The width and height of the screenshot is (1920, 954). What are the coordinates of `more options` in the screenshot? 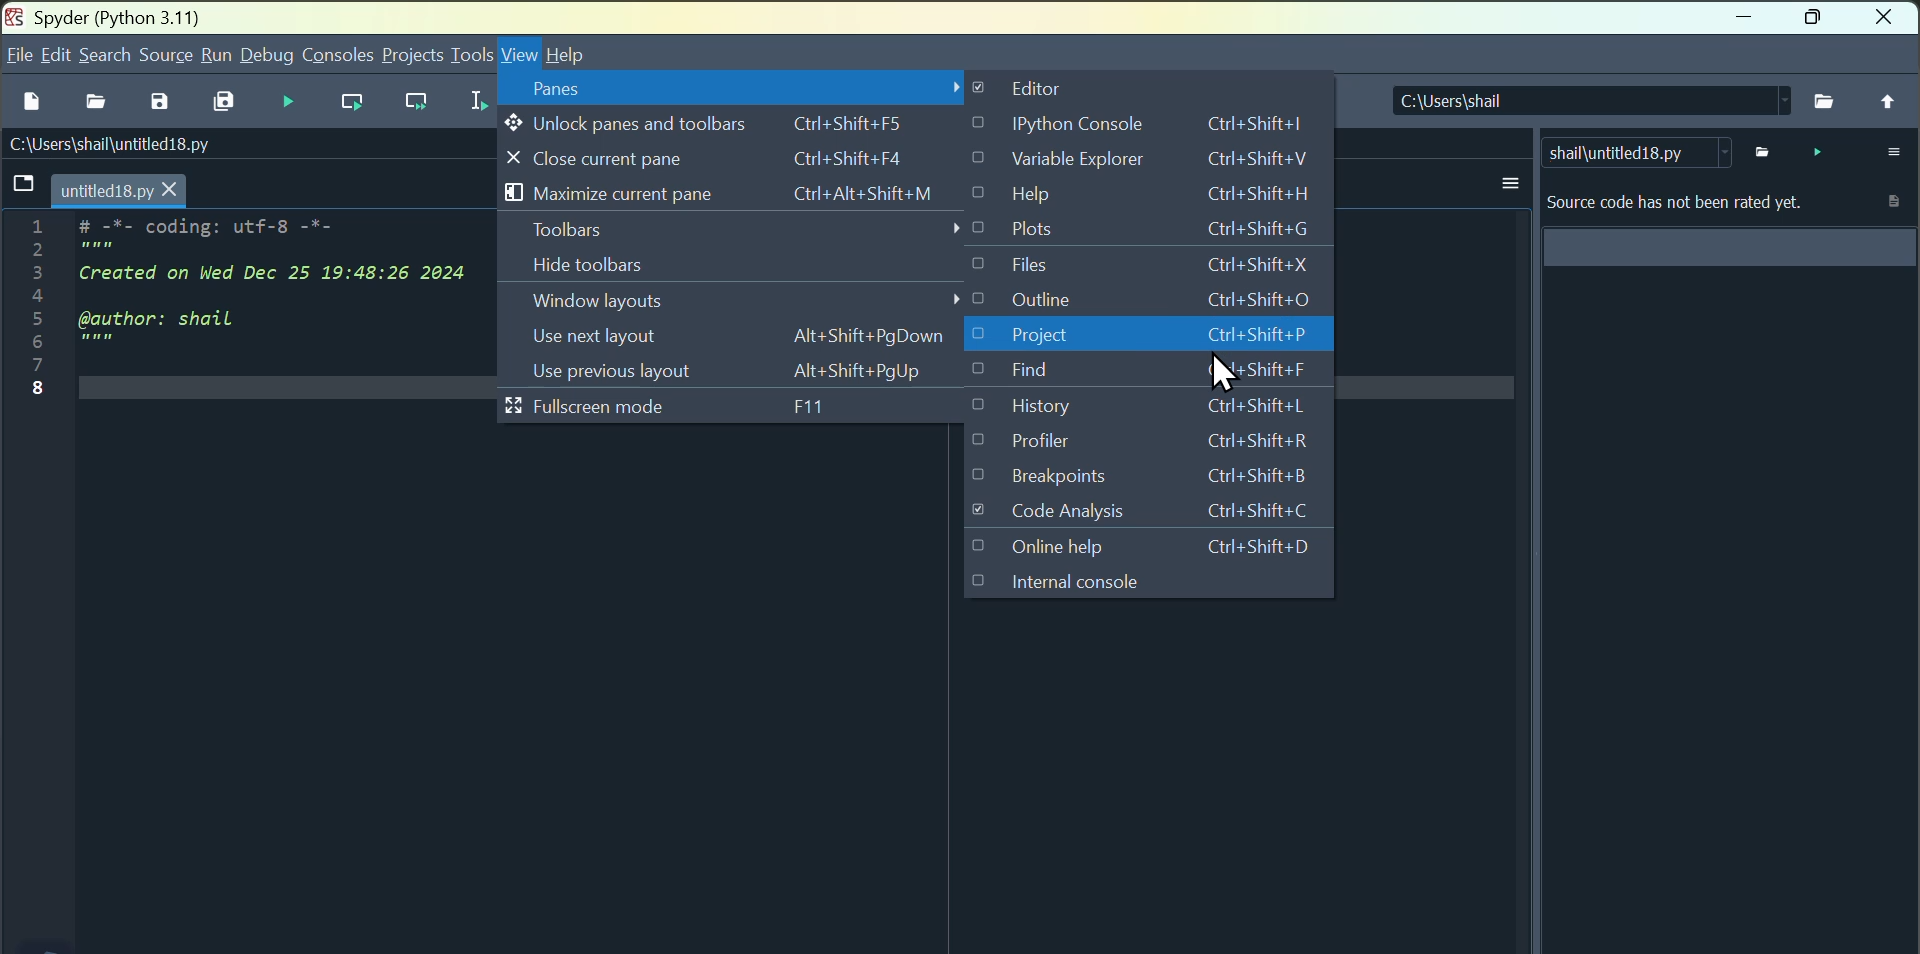 It's located at (1886, 151).